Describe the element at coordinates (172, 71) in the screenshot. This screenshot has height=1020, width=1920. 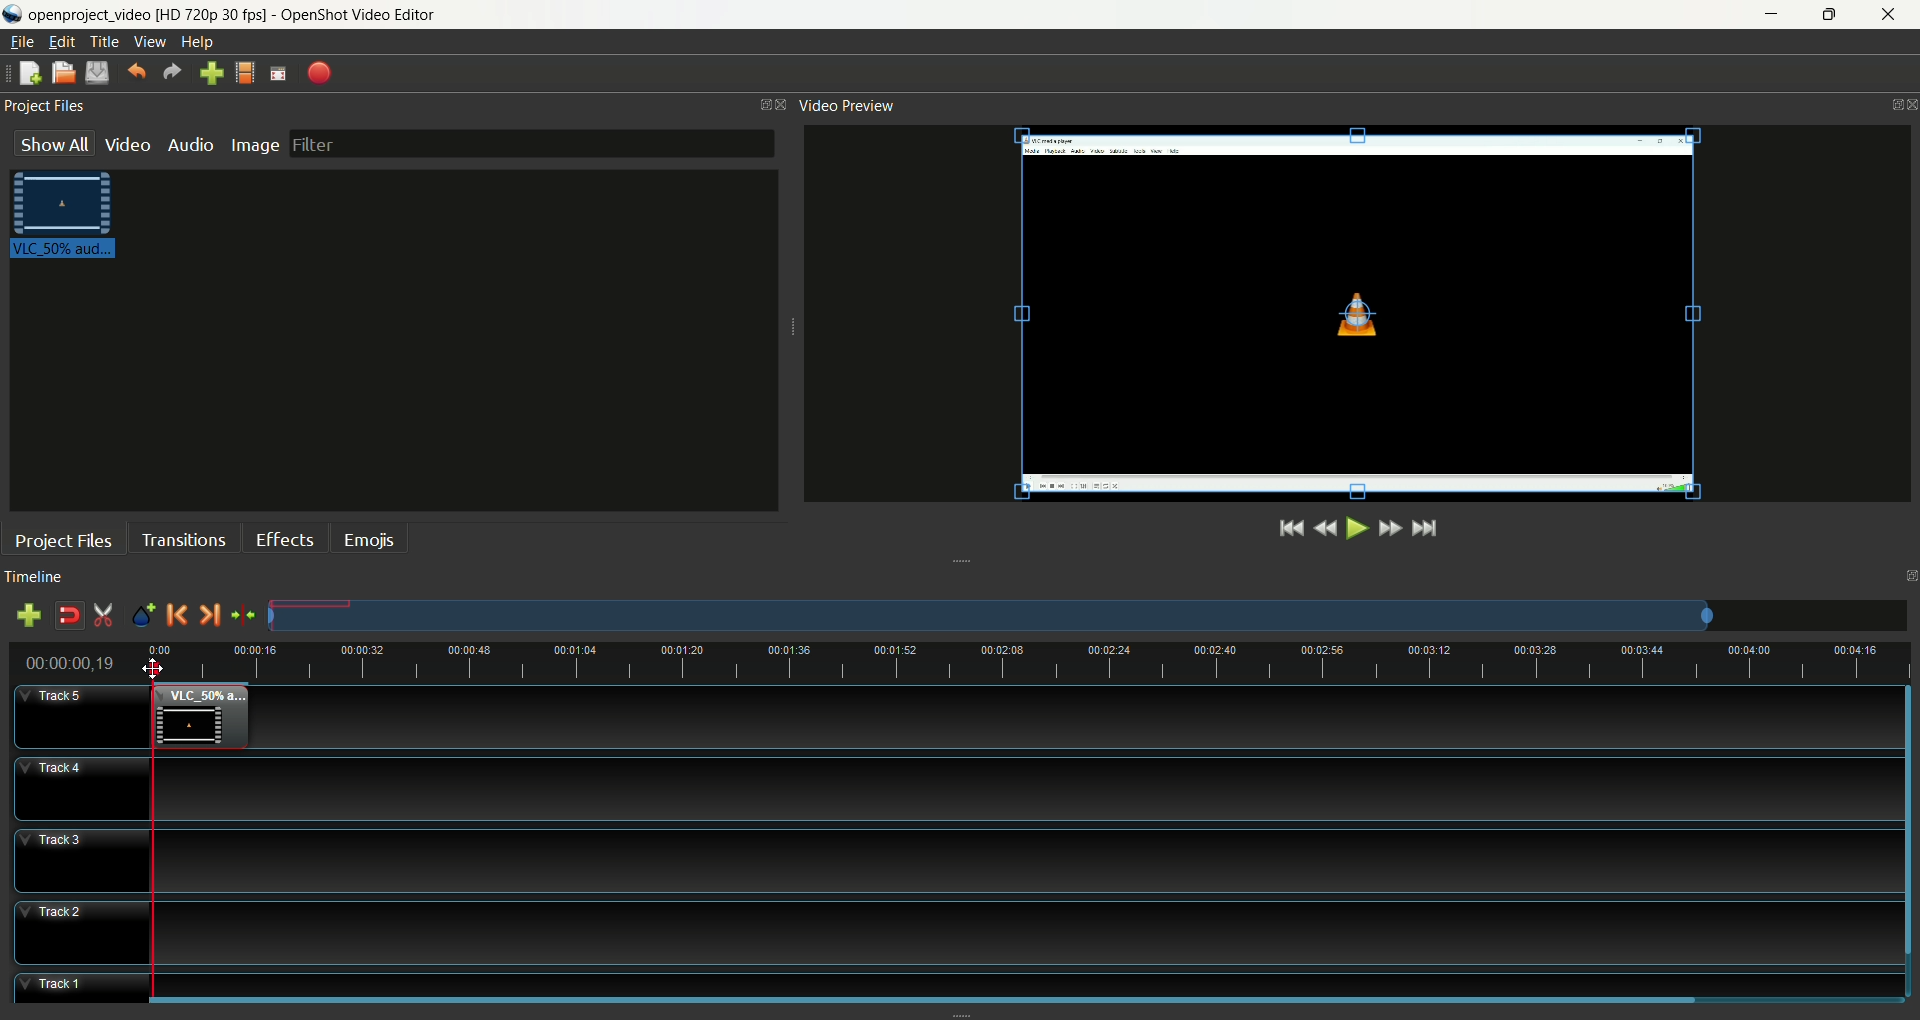
I see `redo` at that location.